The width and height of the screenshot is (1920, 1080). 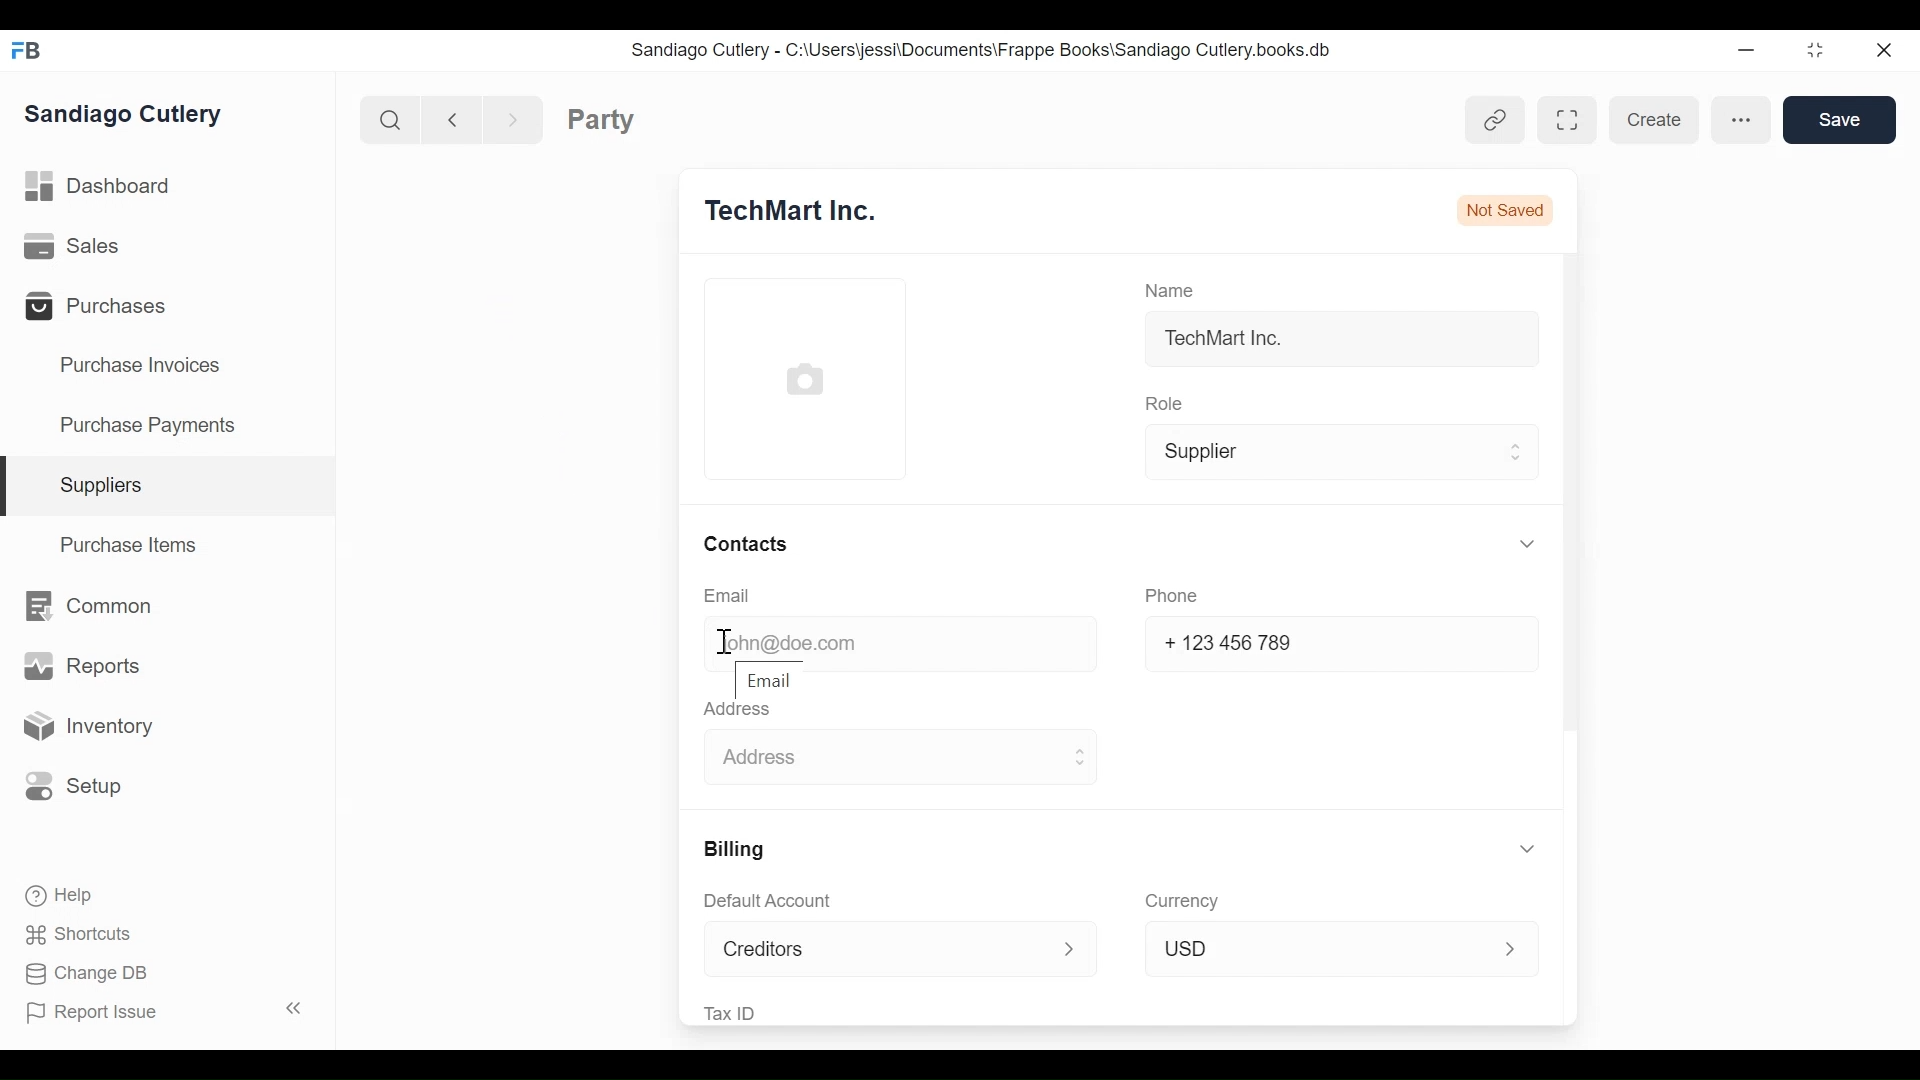 I want to click on Address, so click(x=744, y=712).